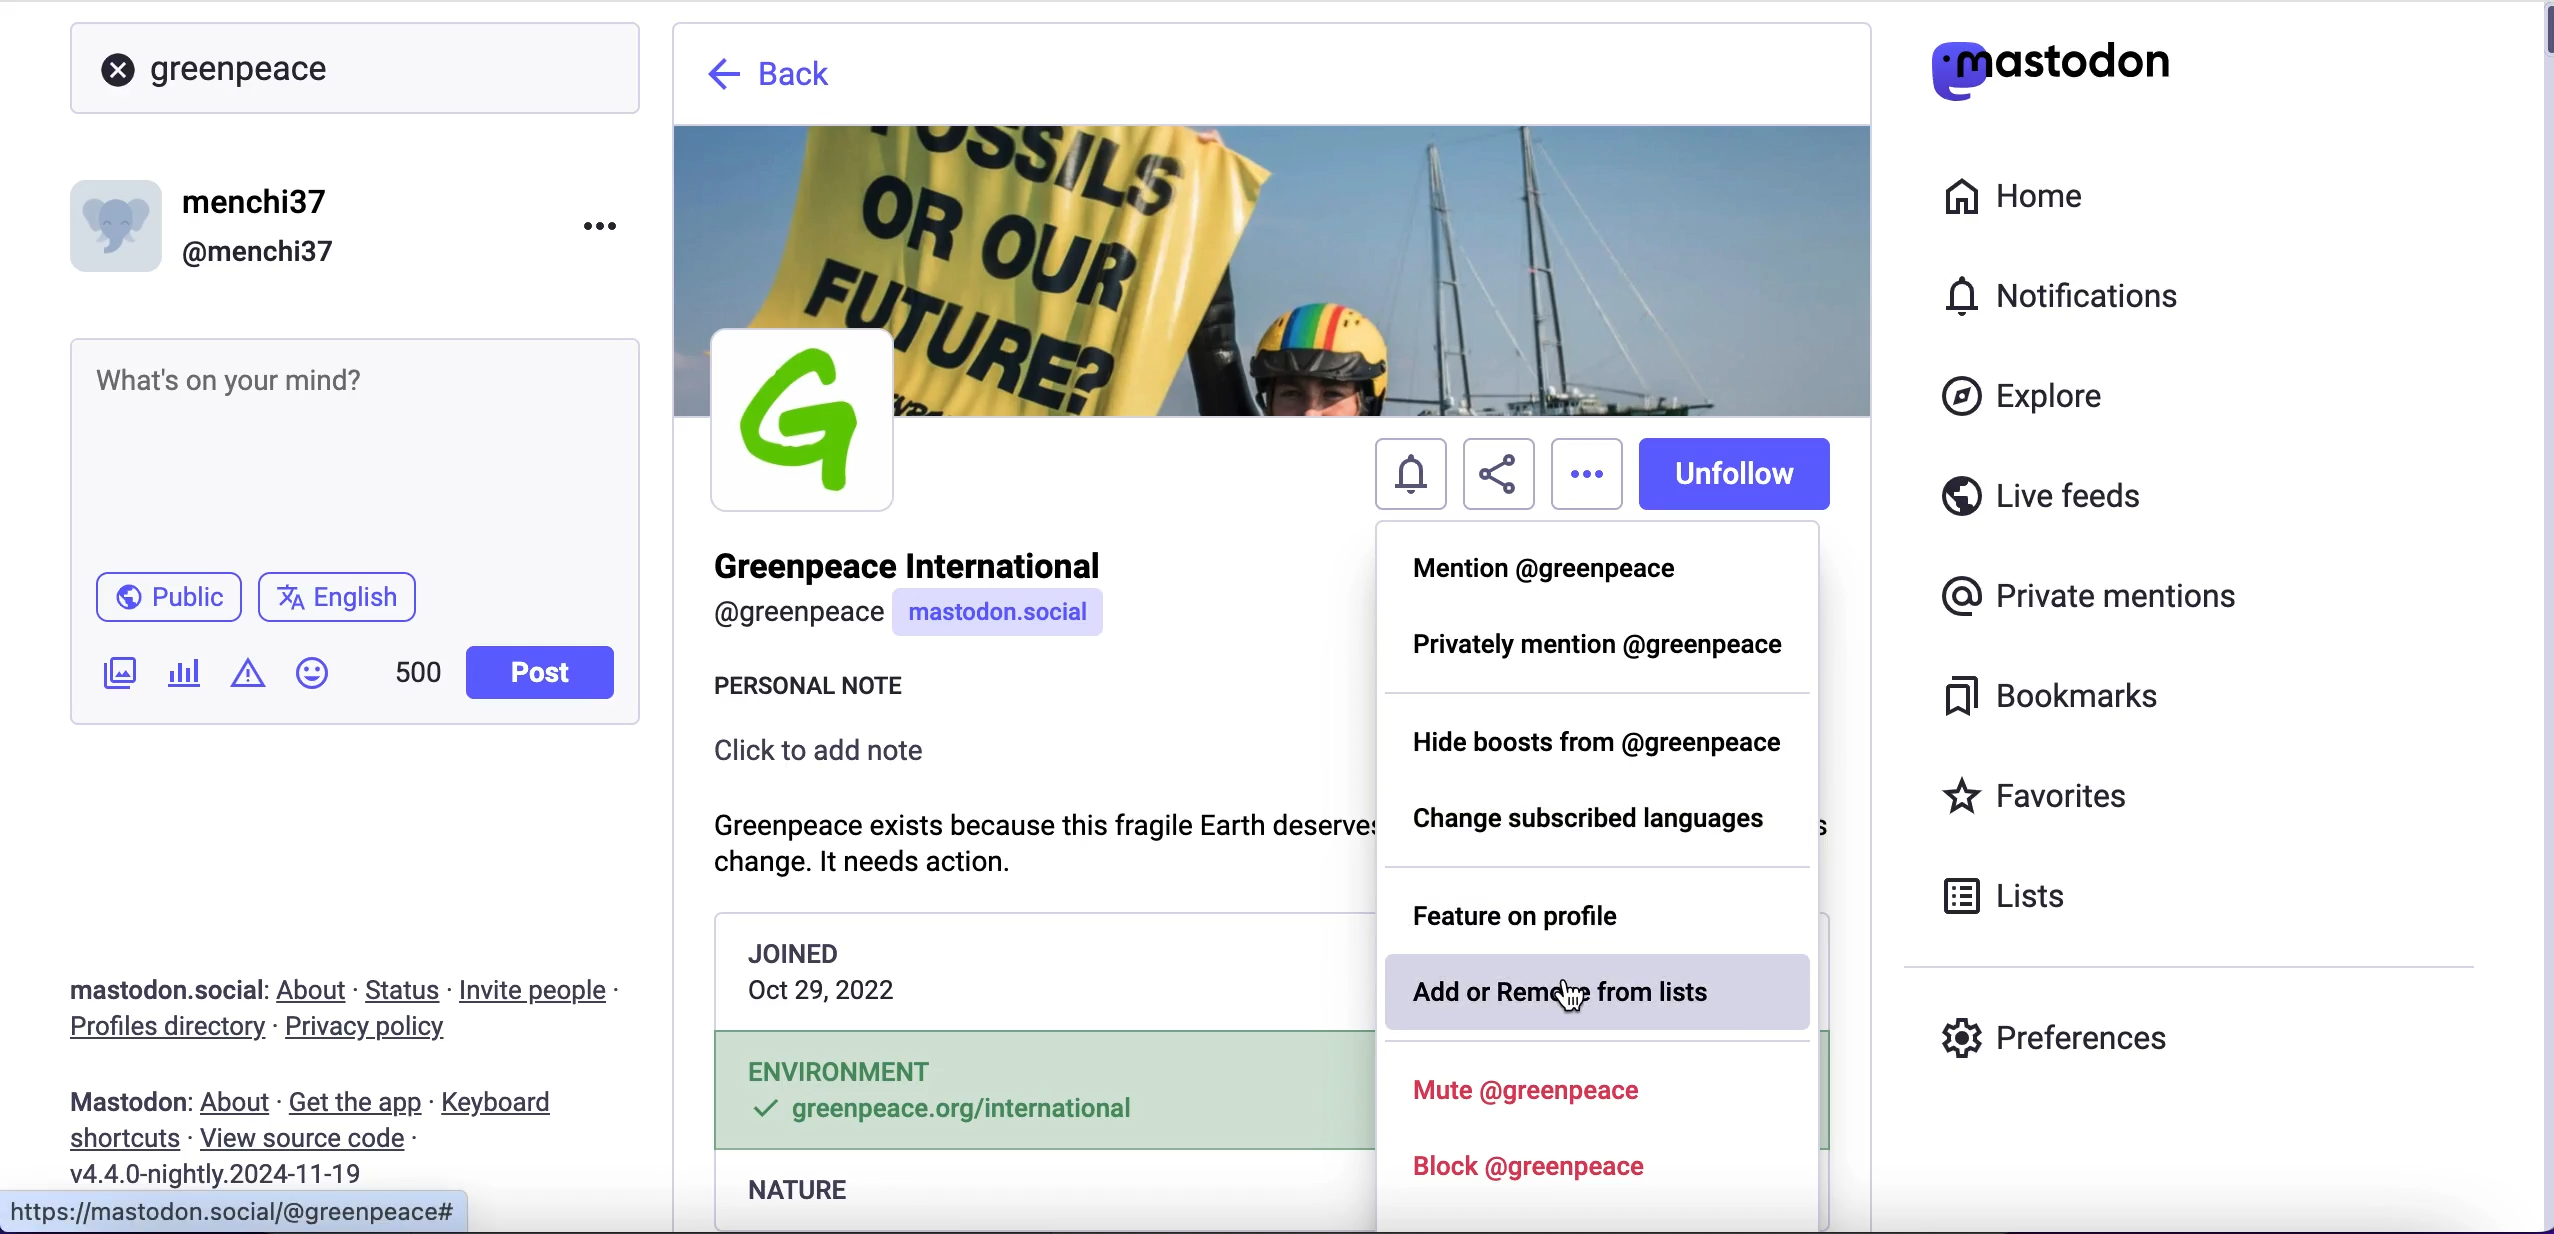 This screenshot has height=1234, width=2554. What do you see at coordinates (316, 990) in the screenshot?
I see `about` at bounding box center [316, 990].